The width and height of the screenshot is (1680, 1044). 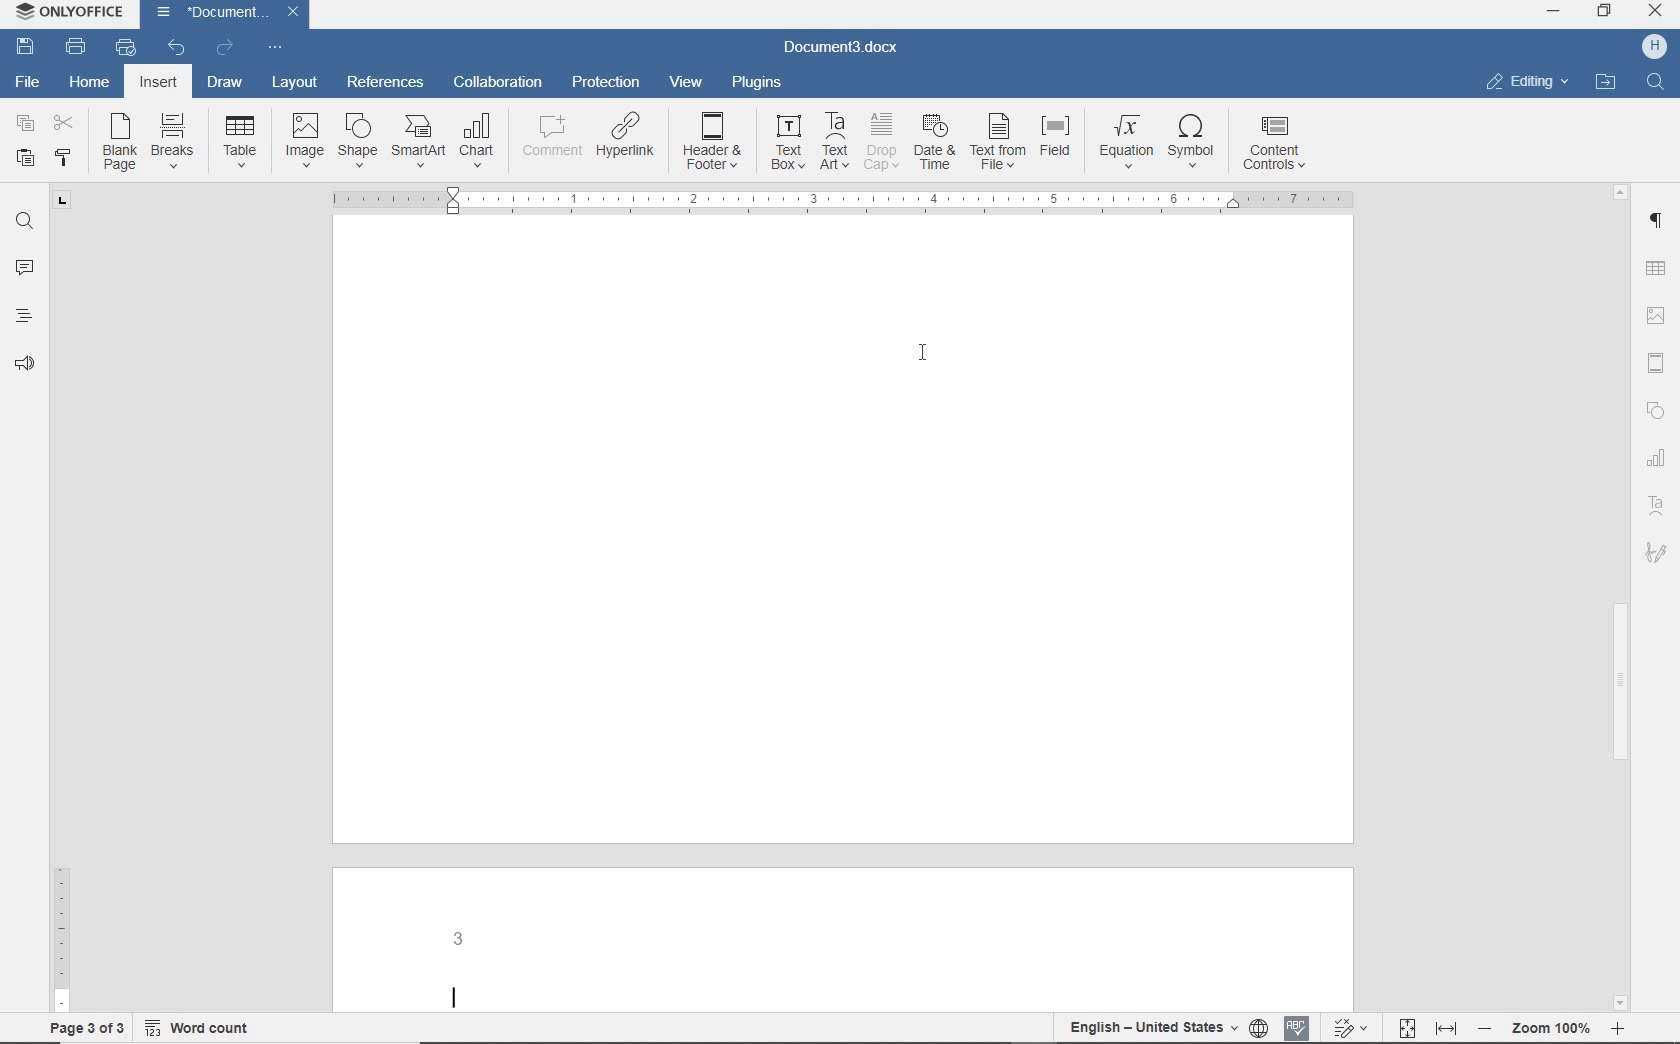 I want to click on Zoom out, so click(x=1483, y=1027).